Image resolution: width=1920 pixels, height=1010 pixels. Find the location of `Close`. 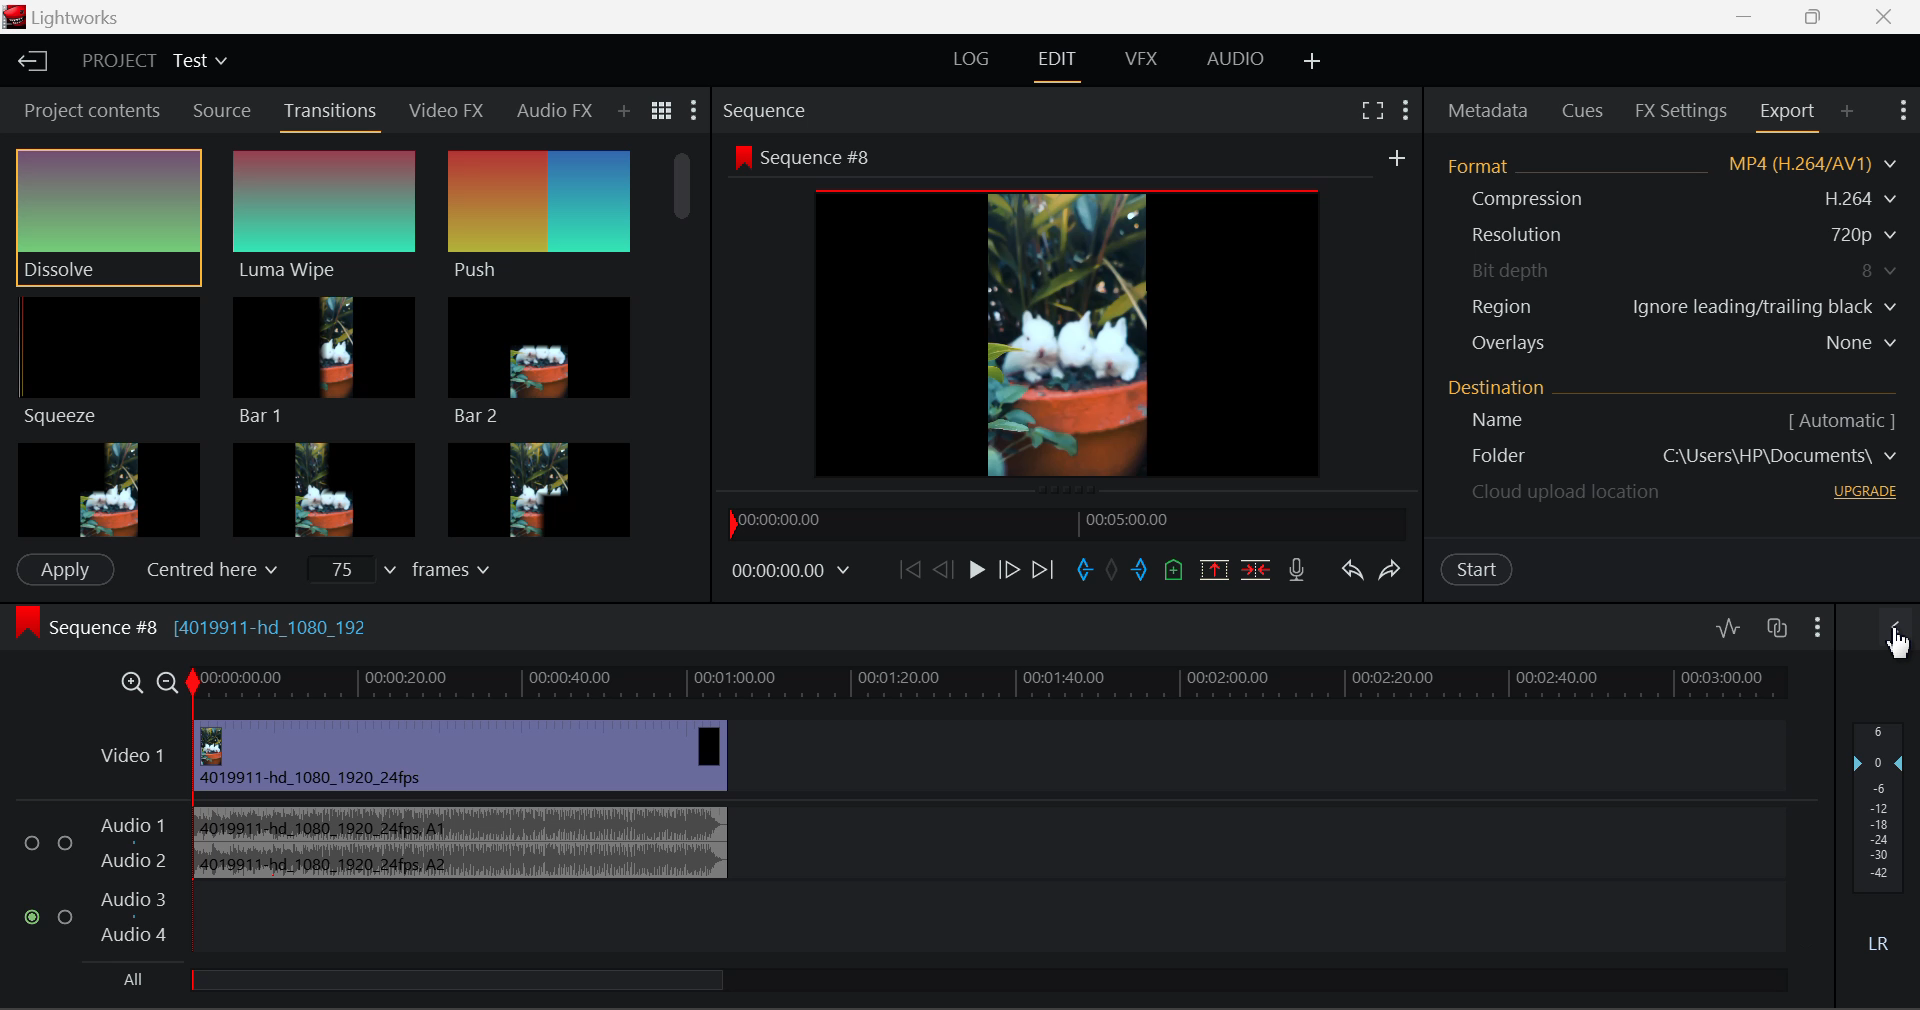

Close is located at coordinates (1886, 17).